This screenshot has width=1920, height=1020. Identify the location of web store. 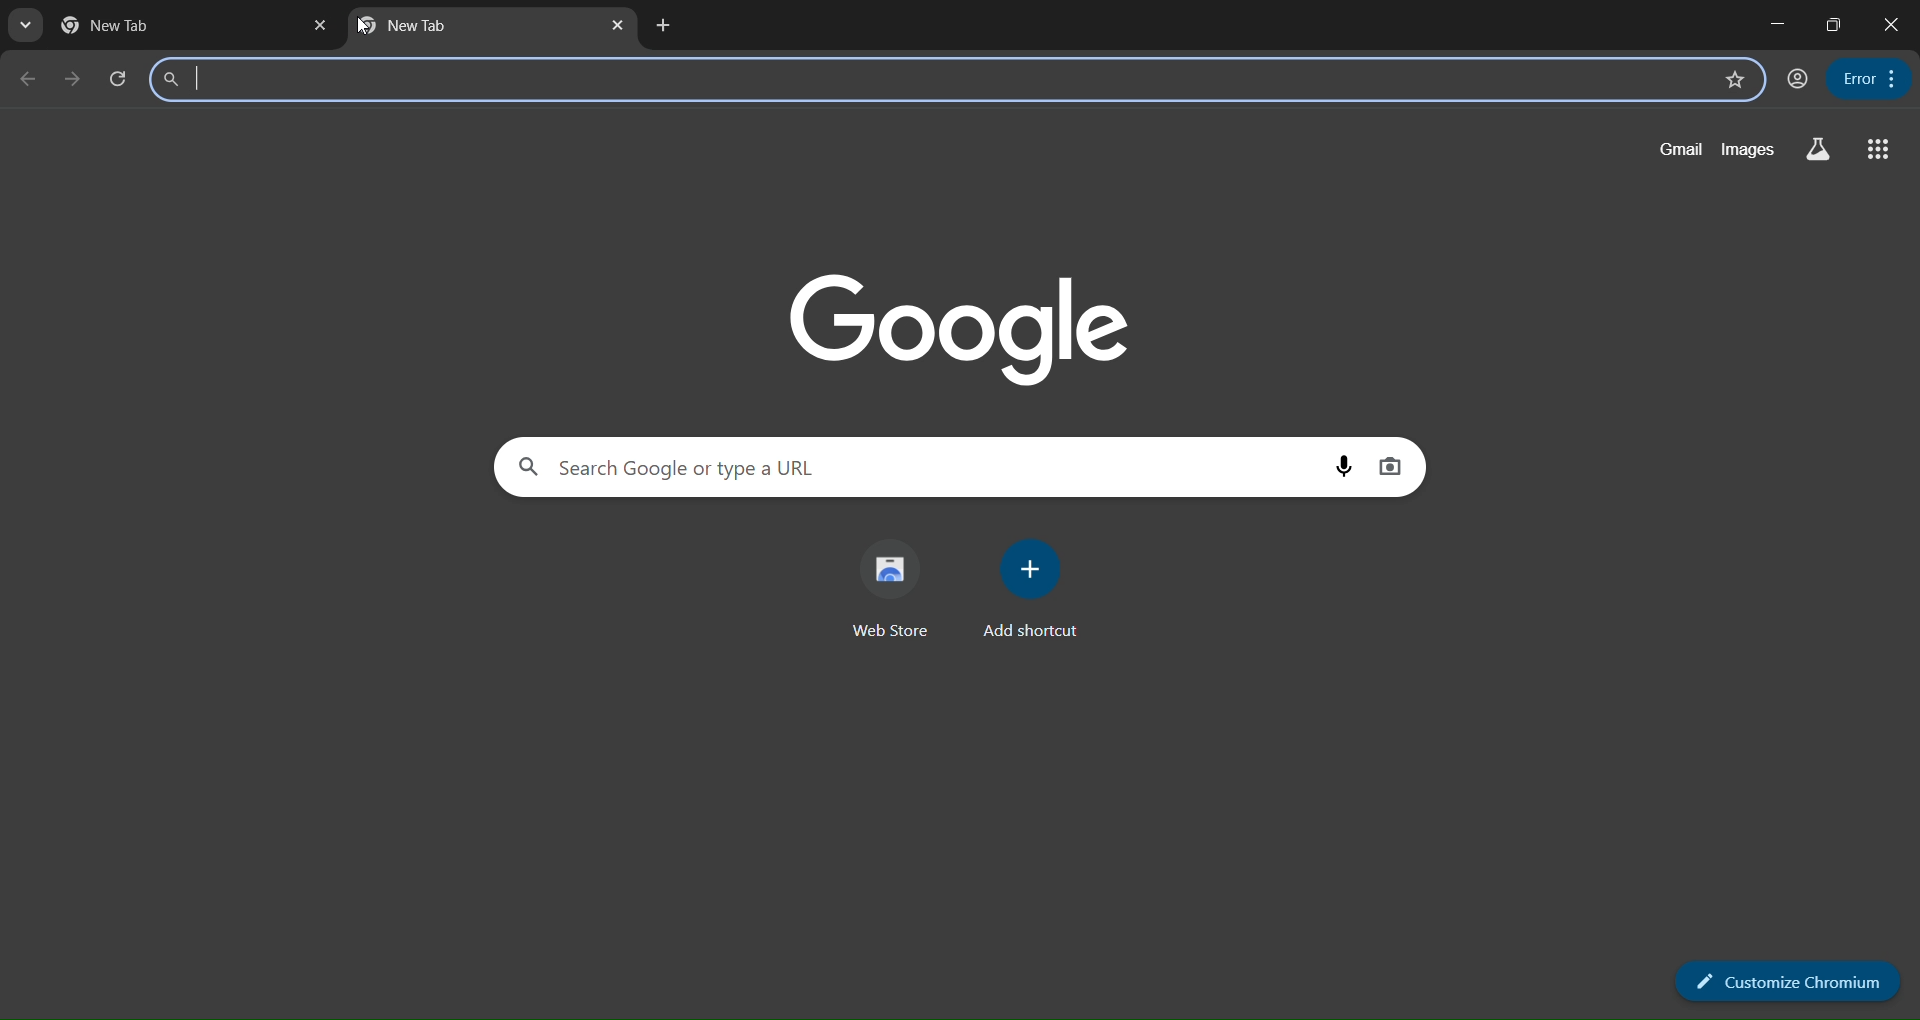
(880, 597).